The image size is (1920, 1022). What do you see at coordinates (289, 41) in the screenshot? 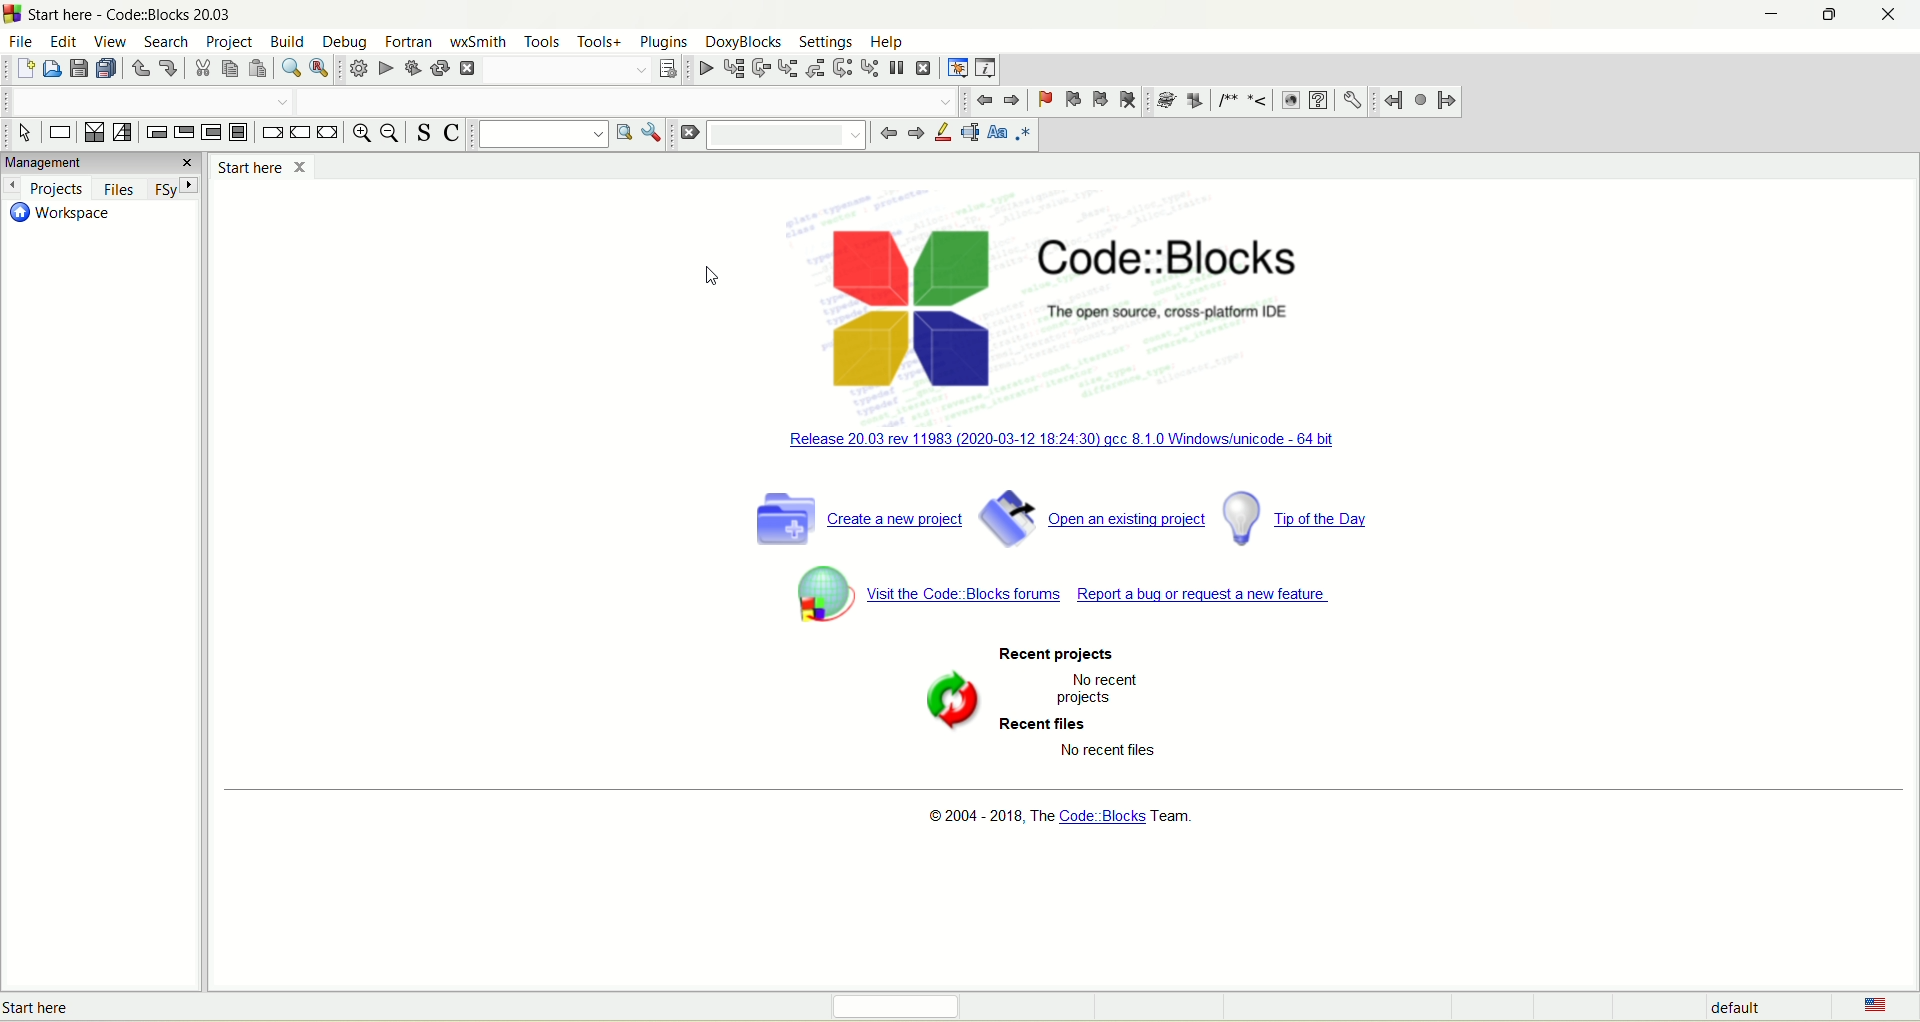
I see `build` at bounding box center [289, 41].